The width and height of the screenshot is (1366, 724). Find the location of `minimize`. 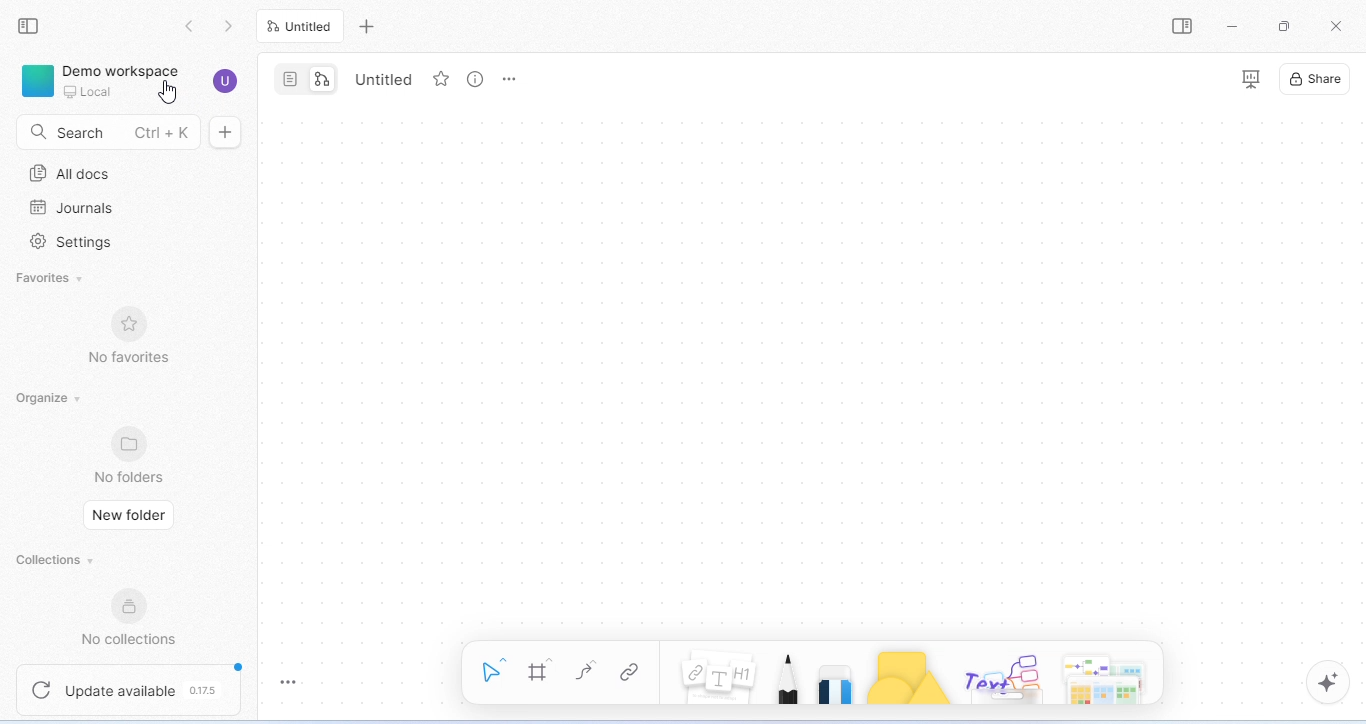

minimize is located at coordinates (1233, 25).